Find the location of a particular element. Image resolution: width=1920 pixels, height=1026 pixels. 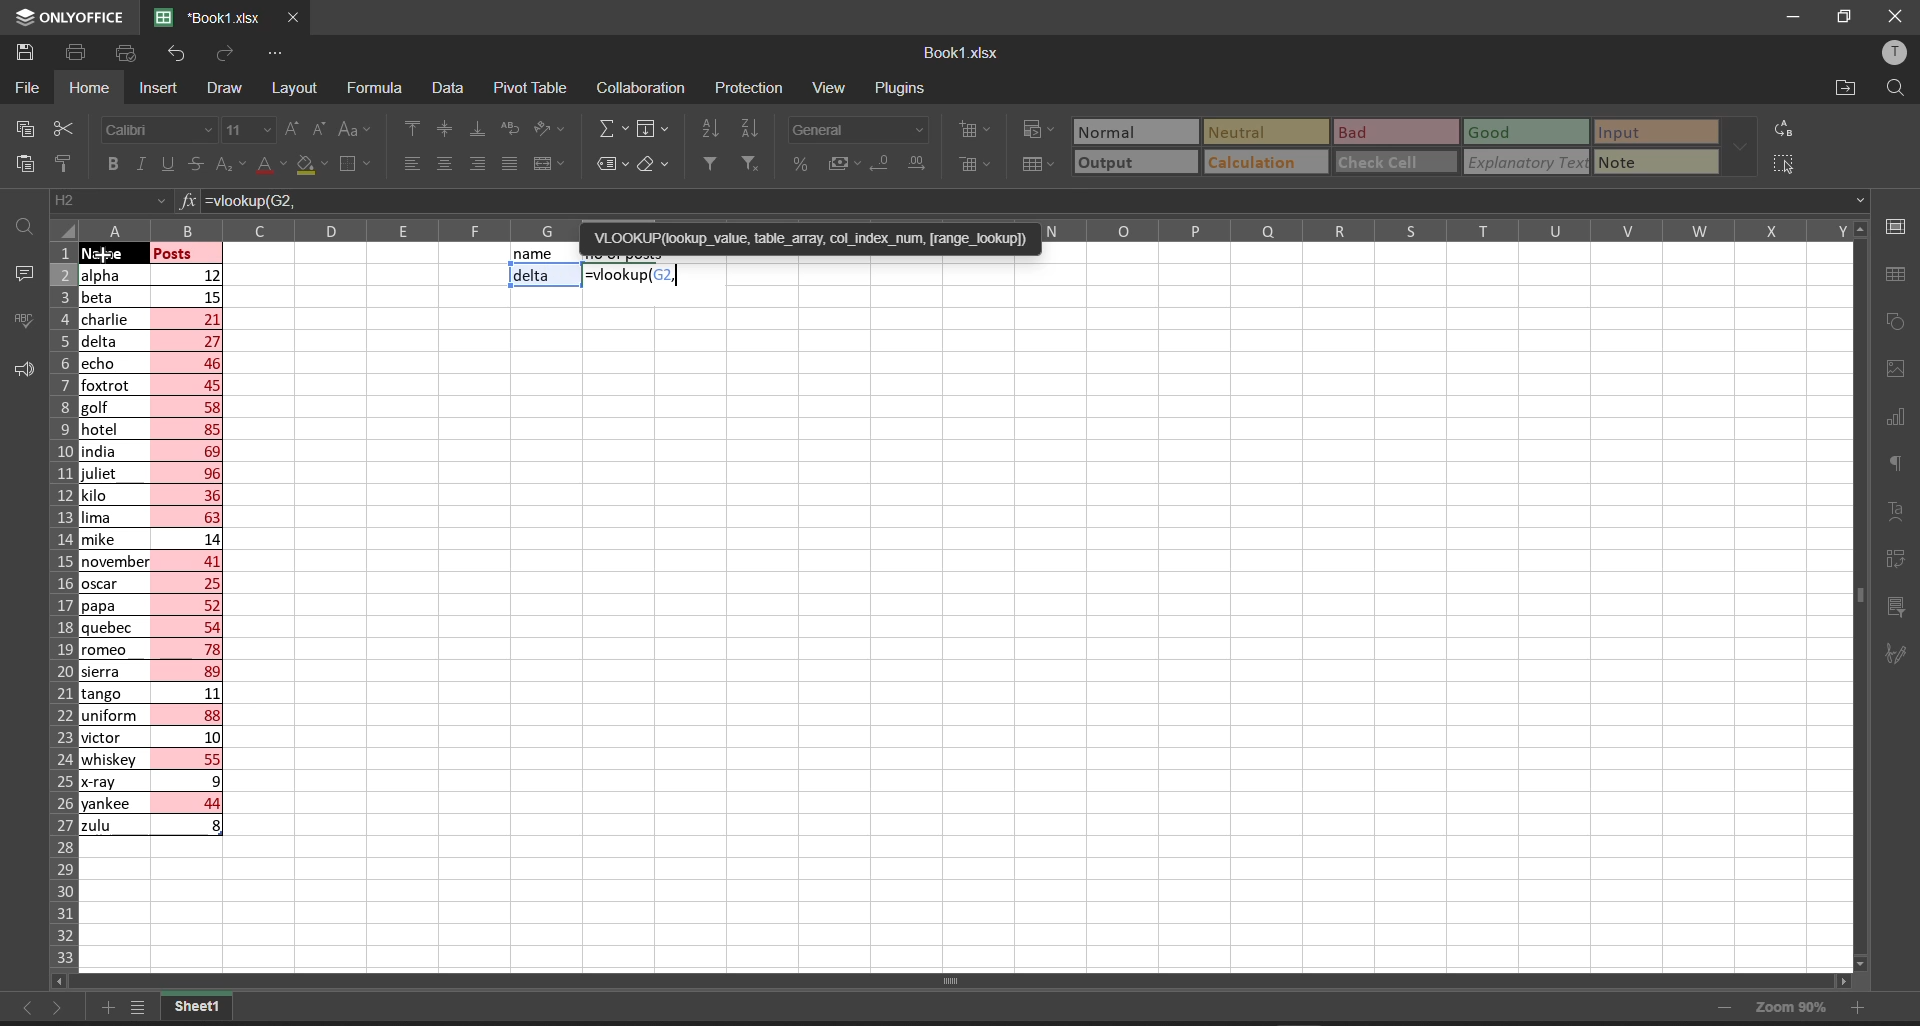

scrollleft is located at coordinates (66, 981).